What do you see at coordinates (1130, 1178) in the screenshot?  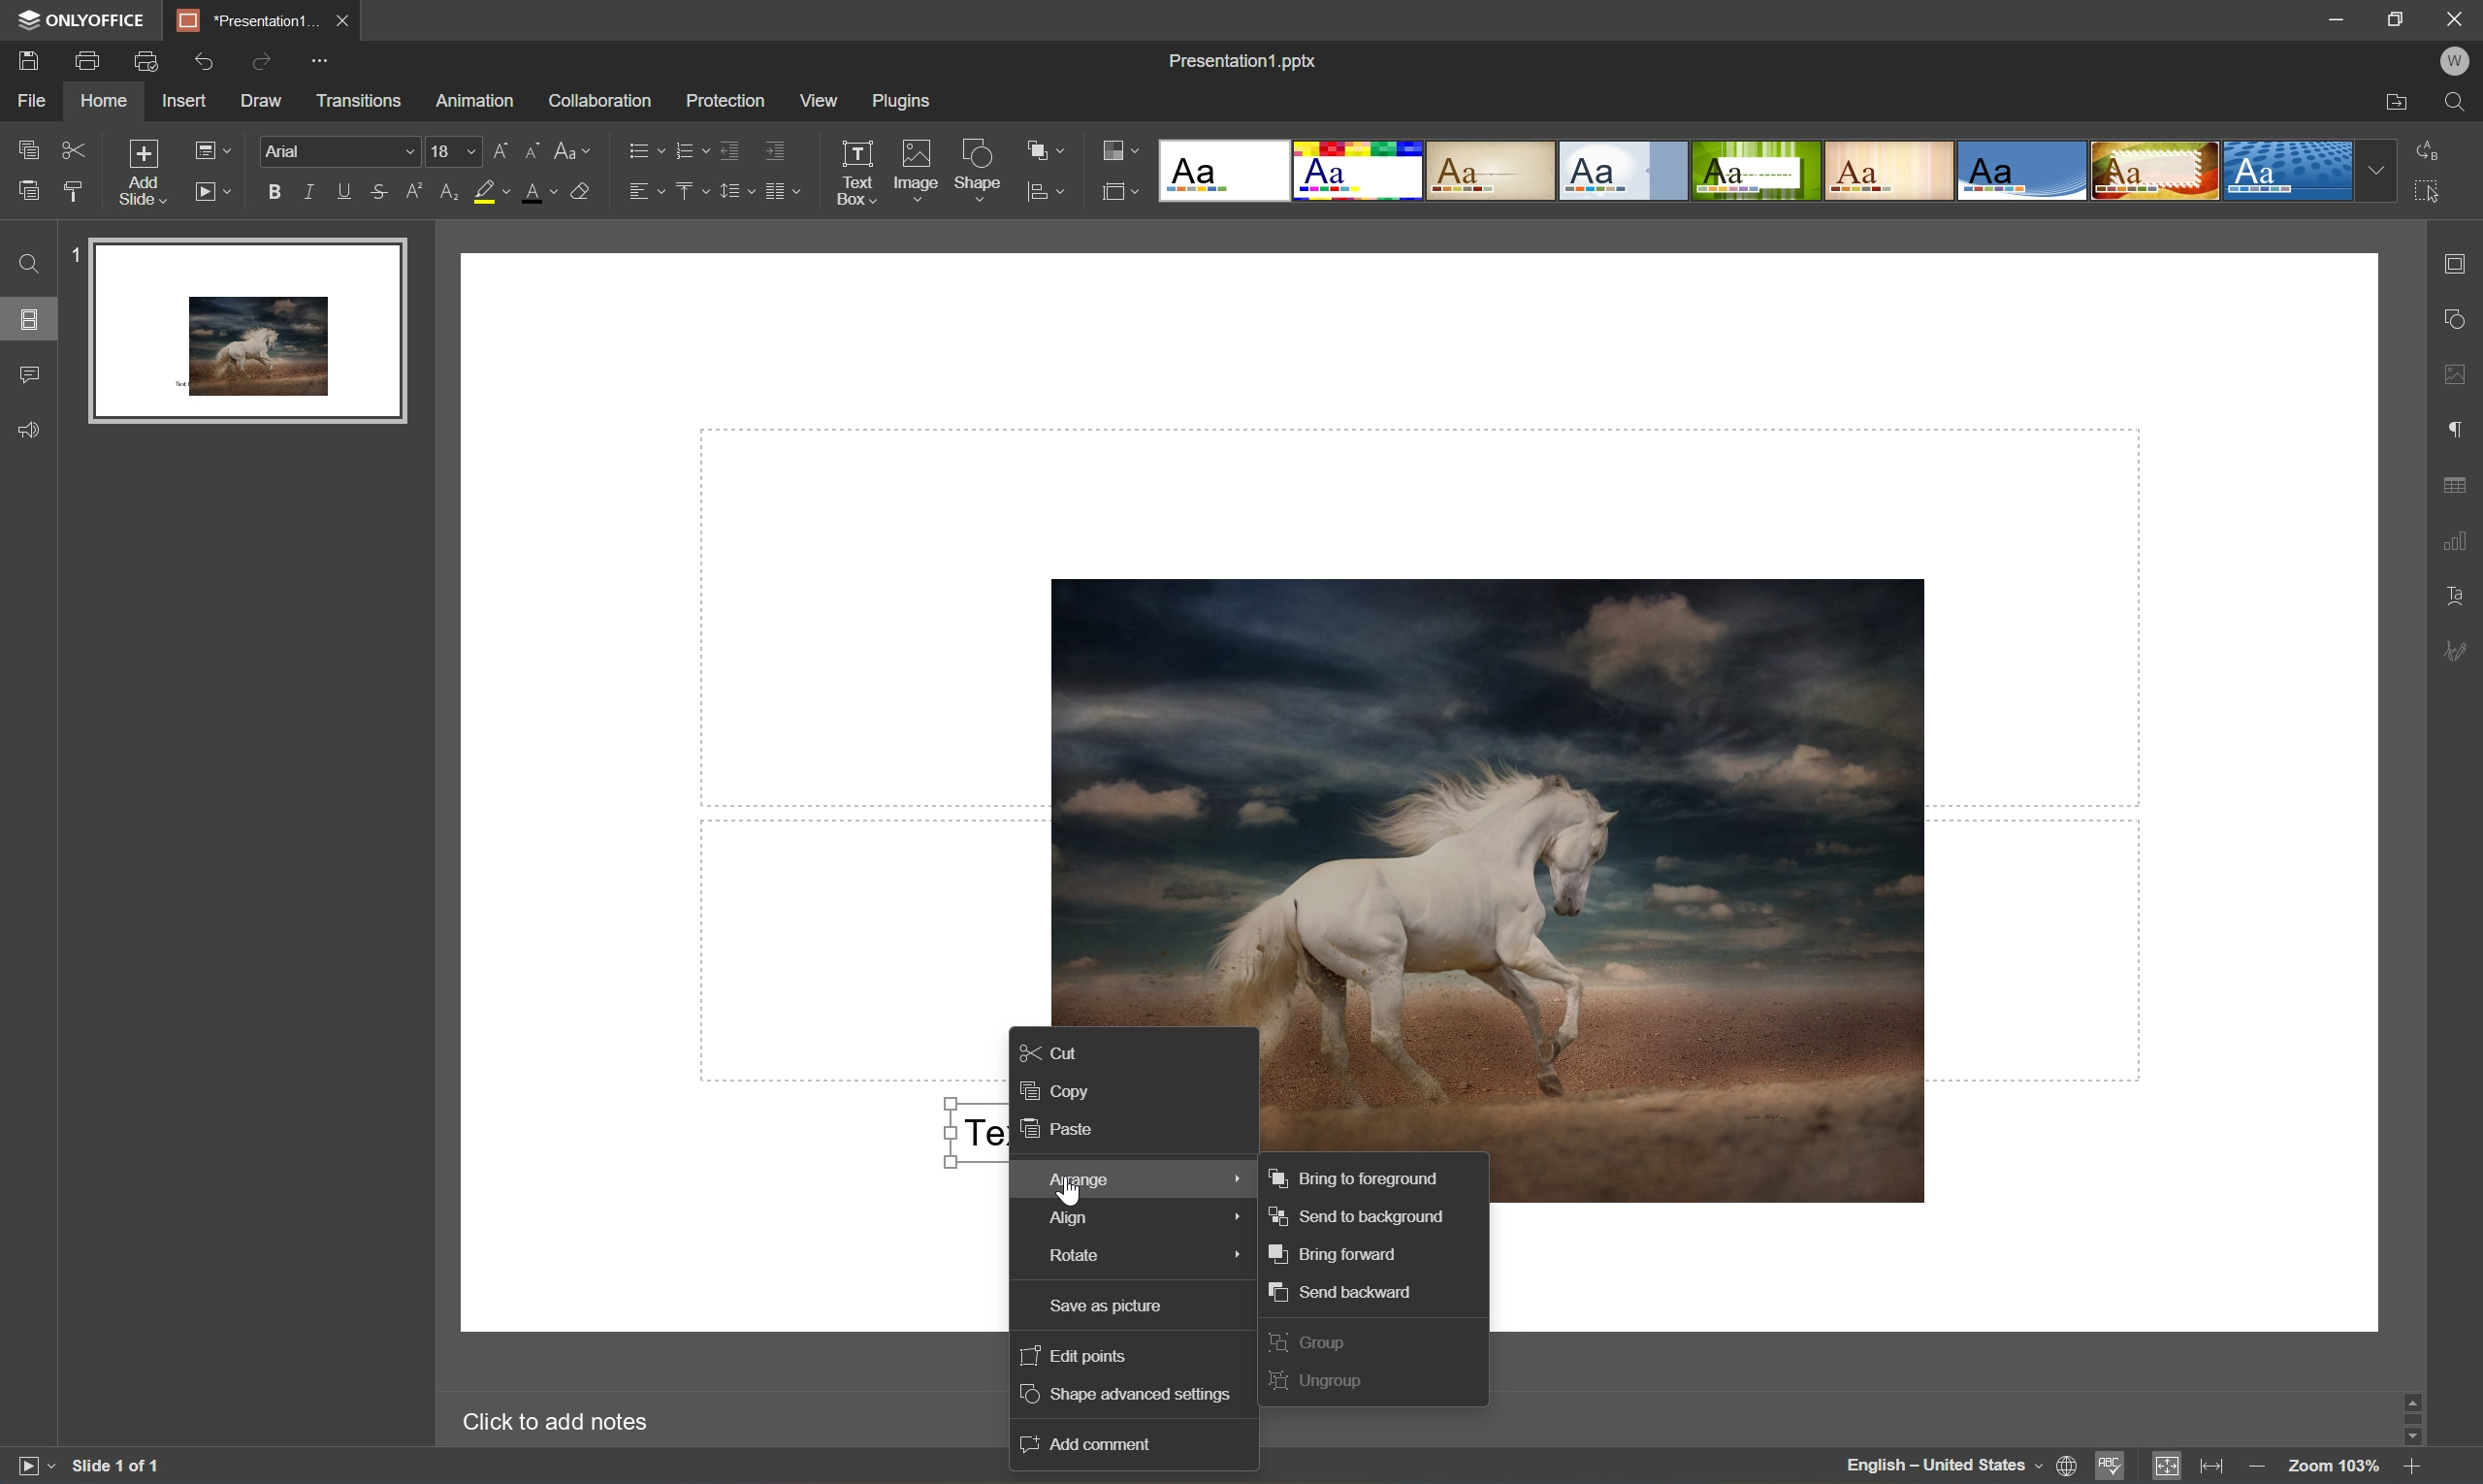 I see `Arrange` at bounding box center [1130, 1178].